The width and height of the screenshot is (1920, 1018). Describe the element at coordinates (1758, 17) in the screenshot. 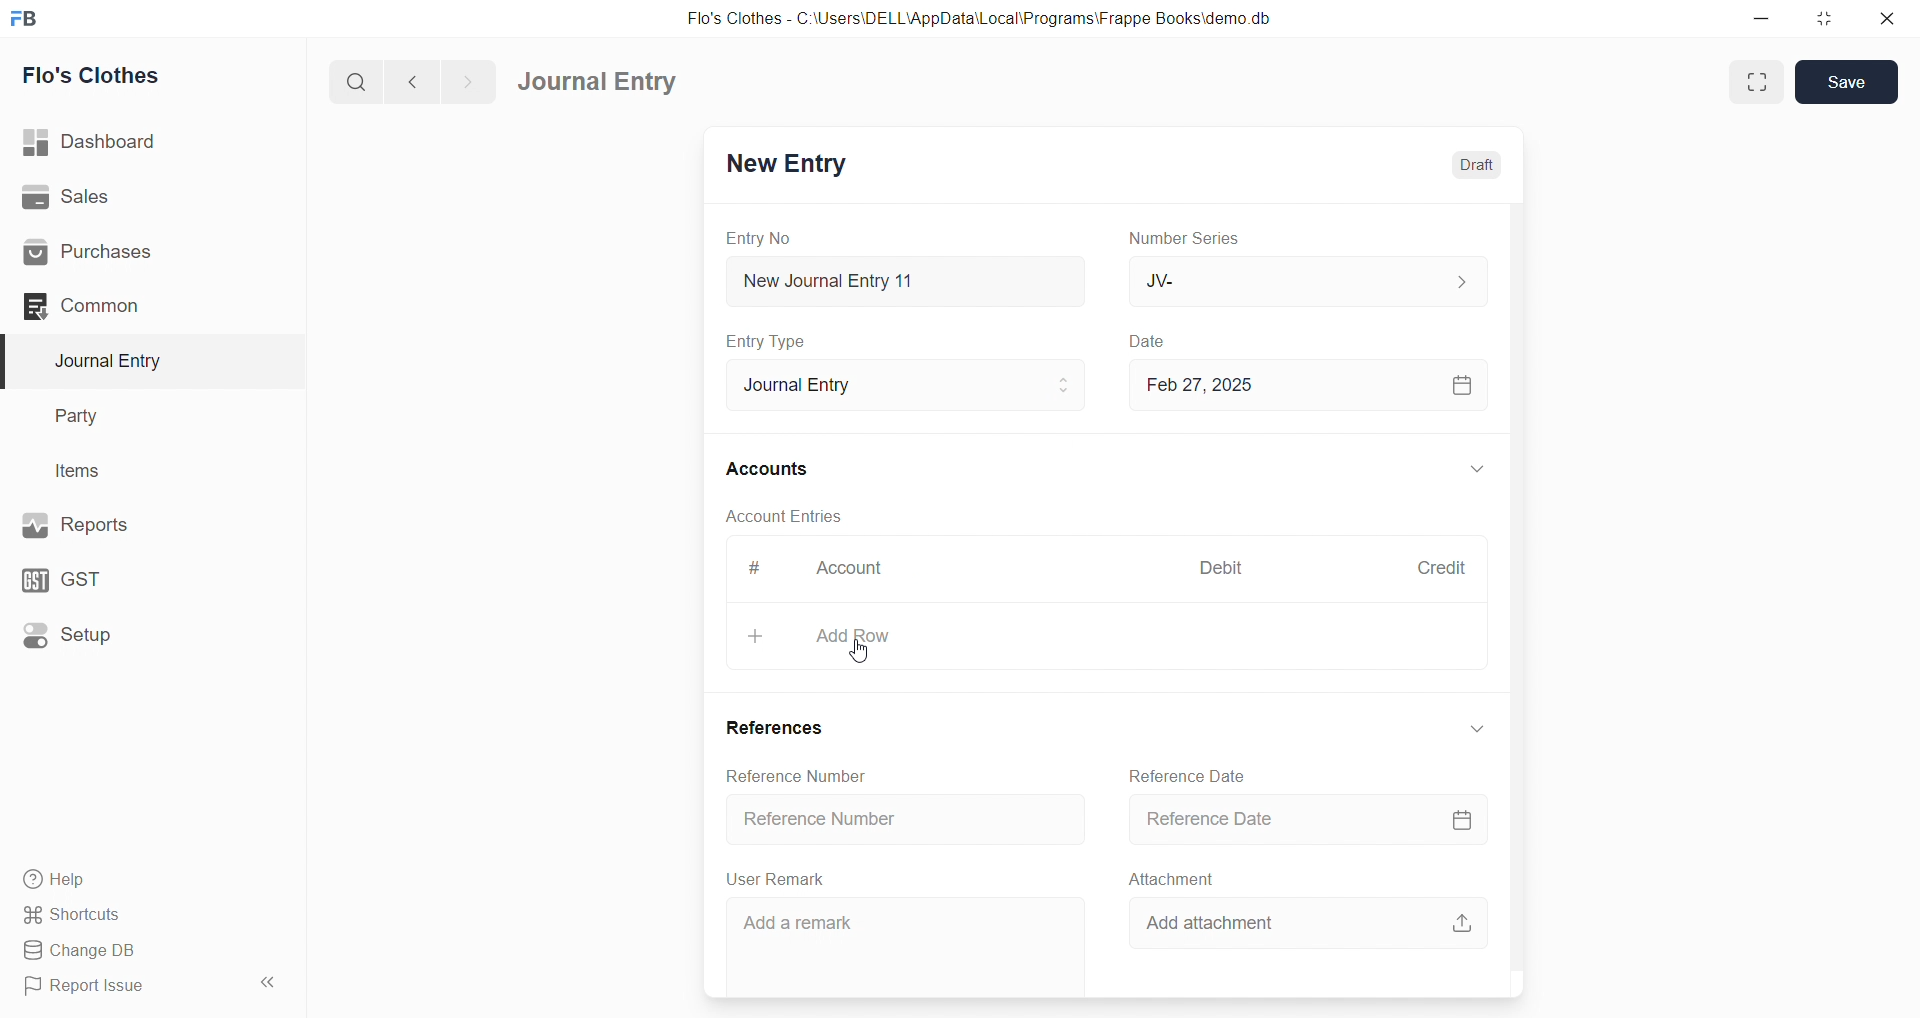

I see `minimize` at that location.